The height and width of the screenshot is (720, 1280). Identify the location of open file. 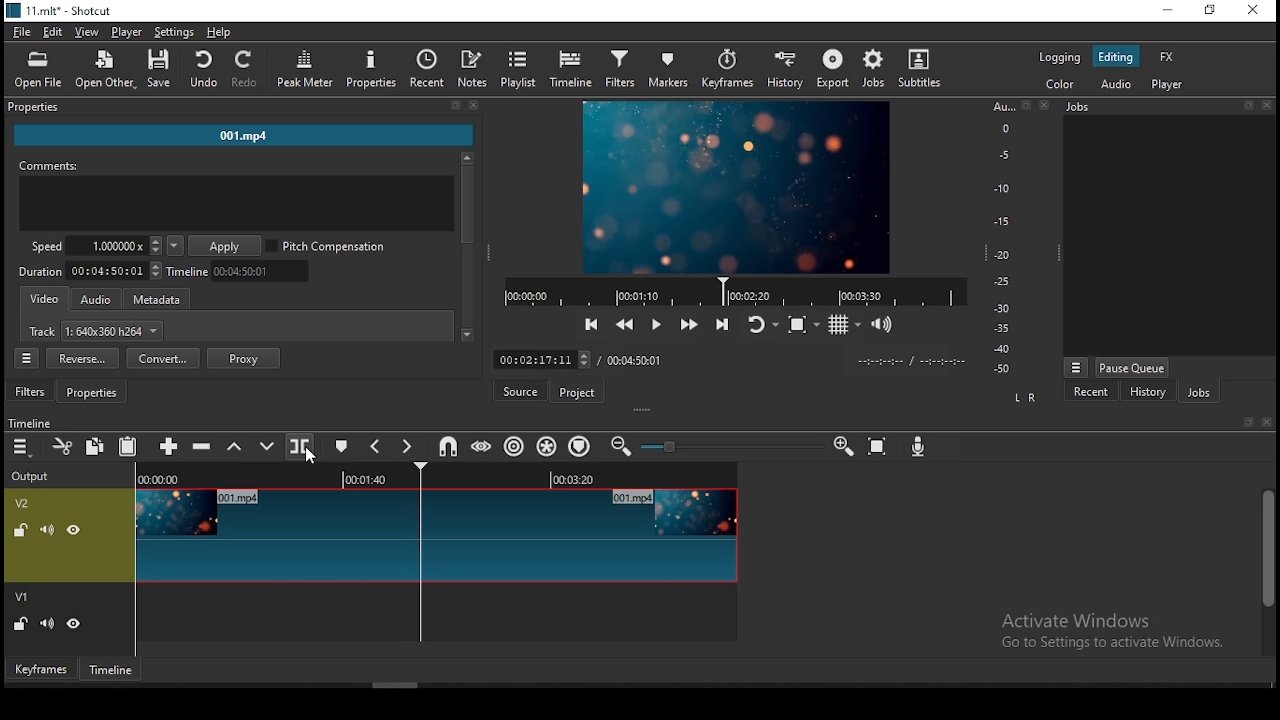
(38, 67).